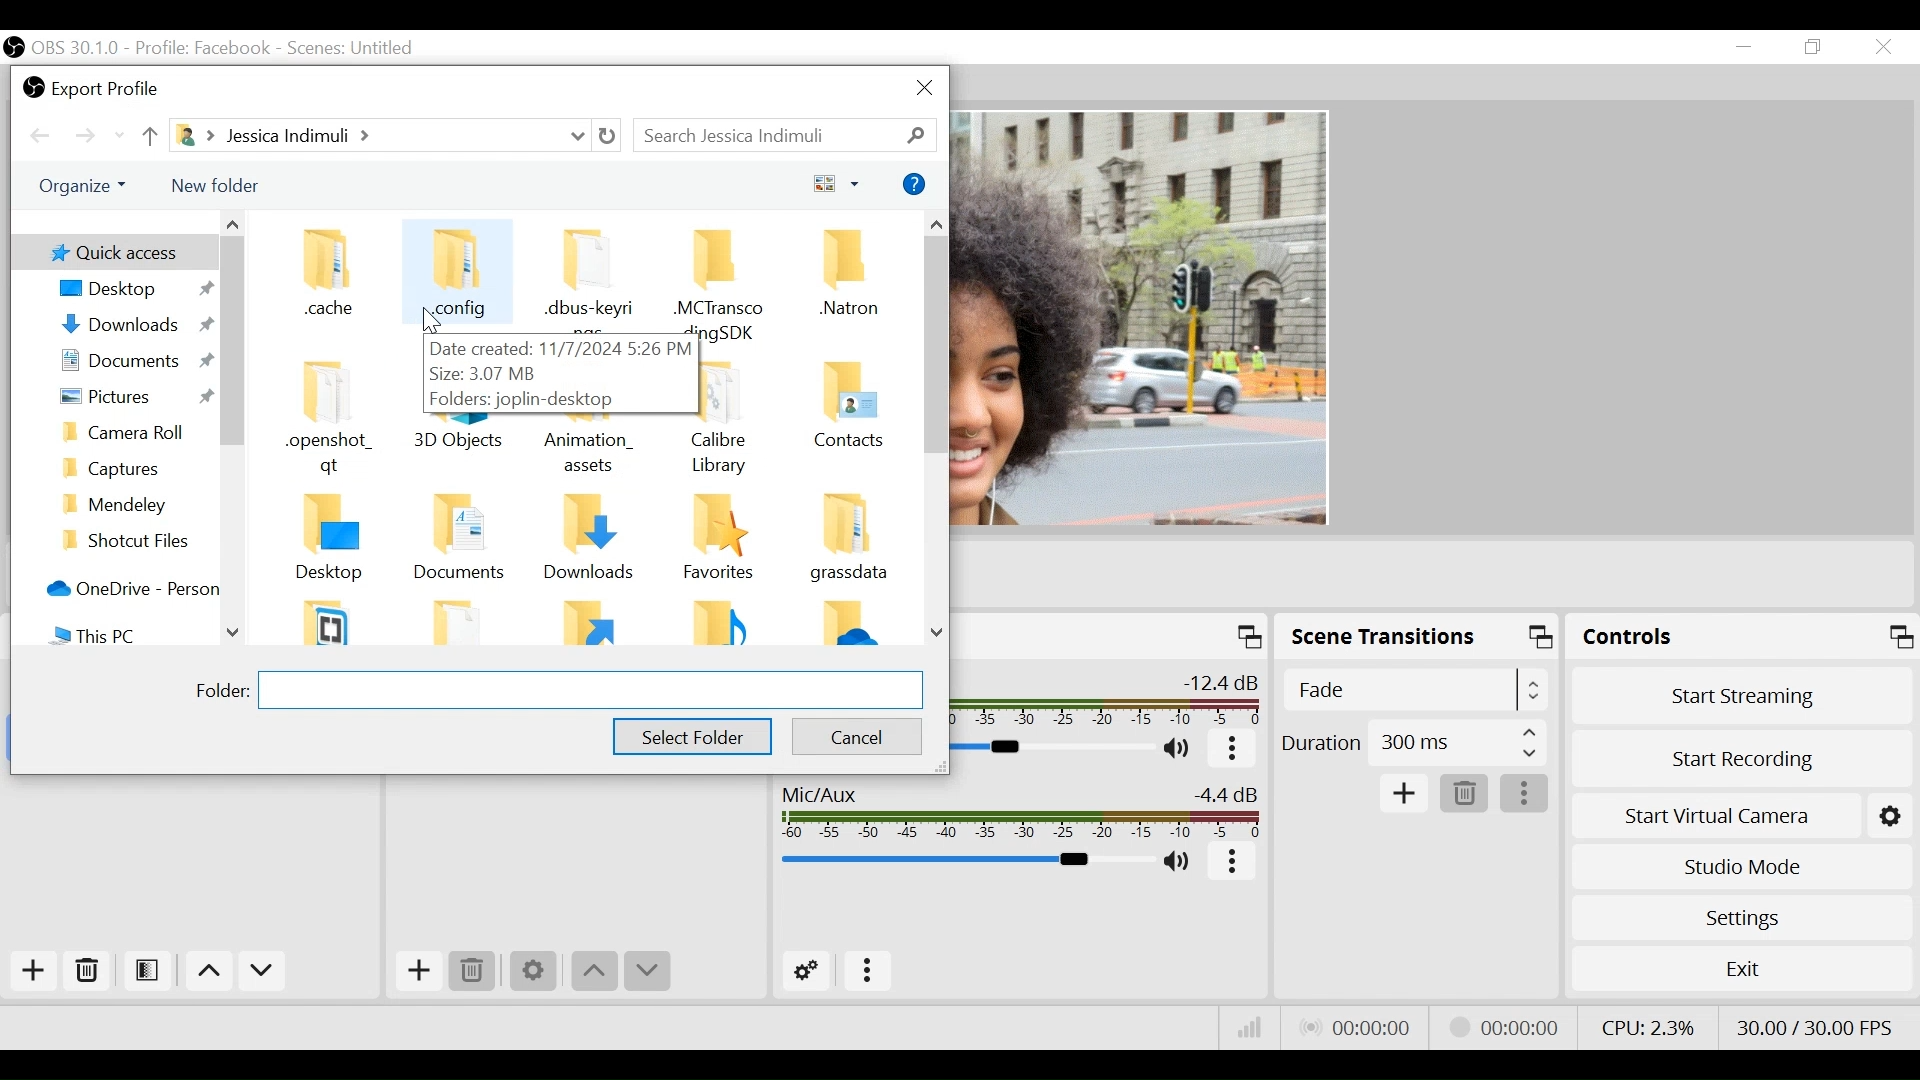  What do you see at coordinates (647, 972) in the screenshot?
I see `Move down` at bounding box center [647, 972].